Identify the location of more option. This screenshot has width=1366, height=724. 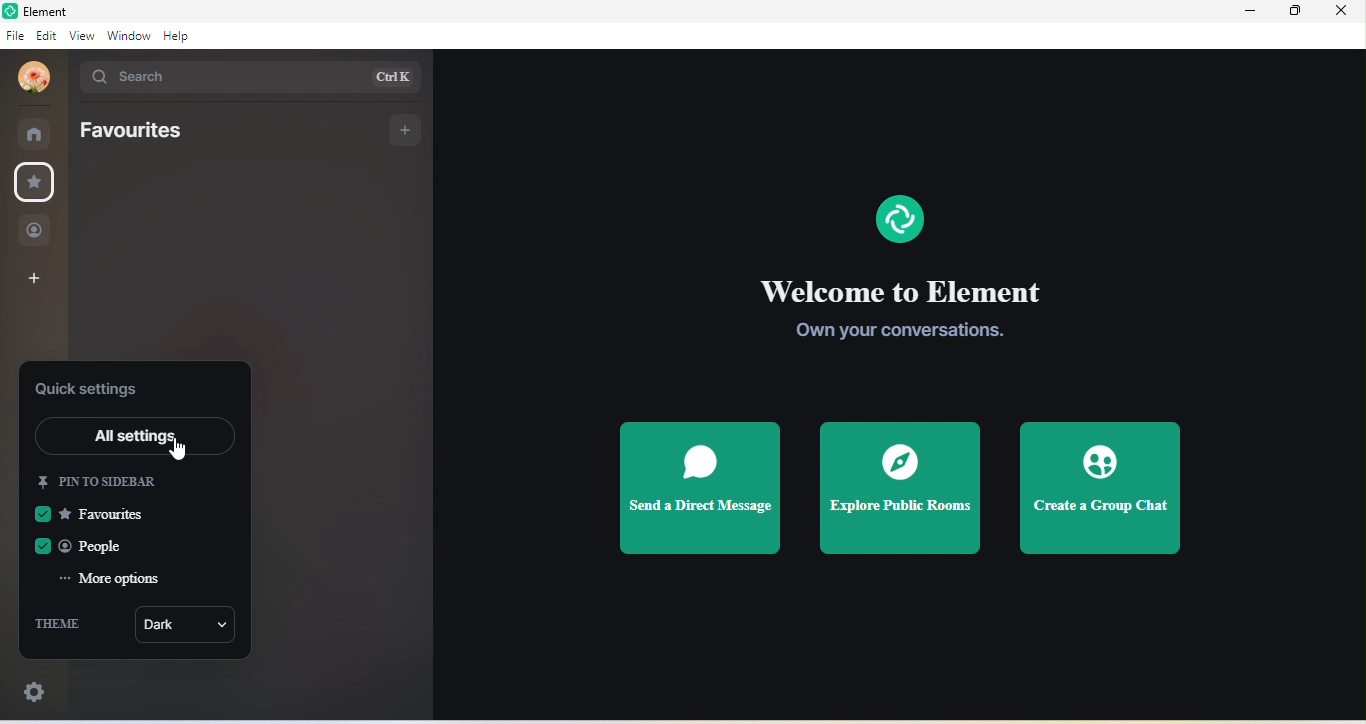
(117, 578).